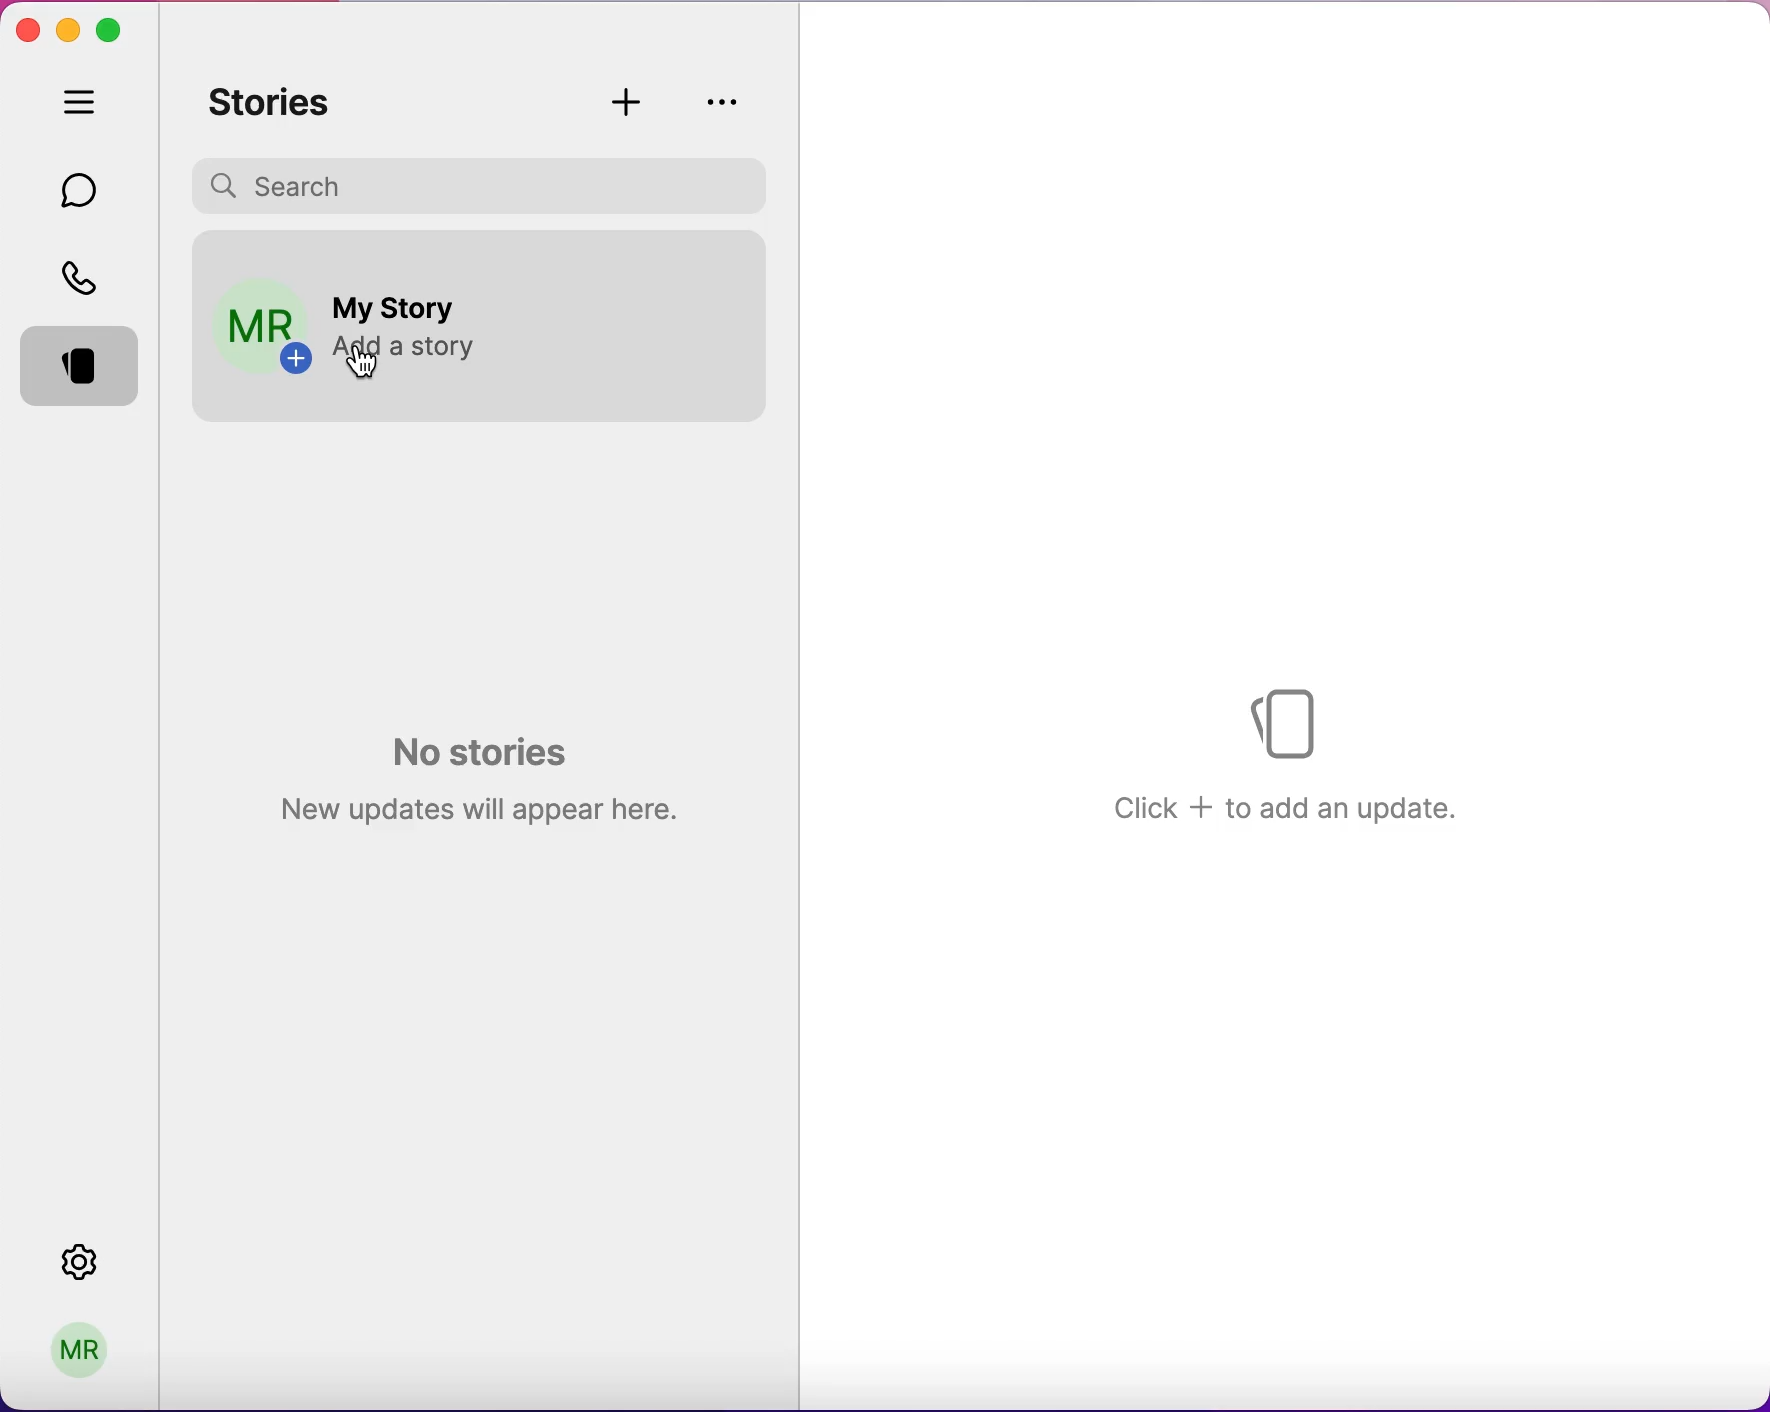 Image resolution: width=1770 pixels, height=1412 pixels. Describe the element at coordinates (1287, 806) in the screenshot. I see `Click + to add an update.` at that location.